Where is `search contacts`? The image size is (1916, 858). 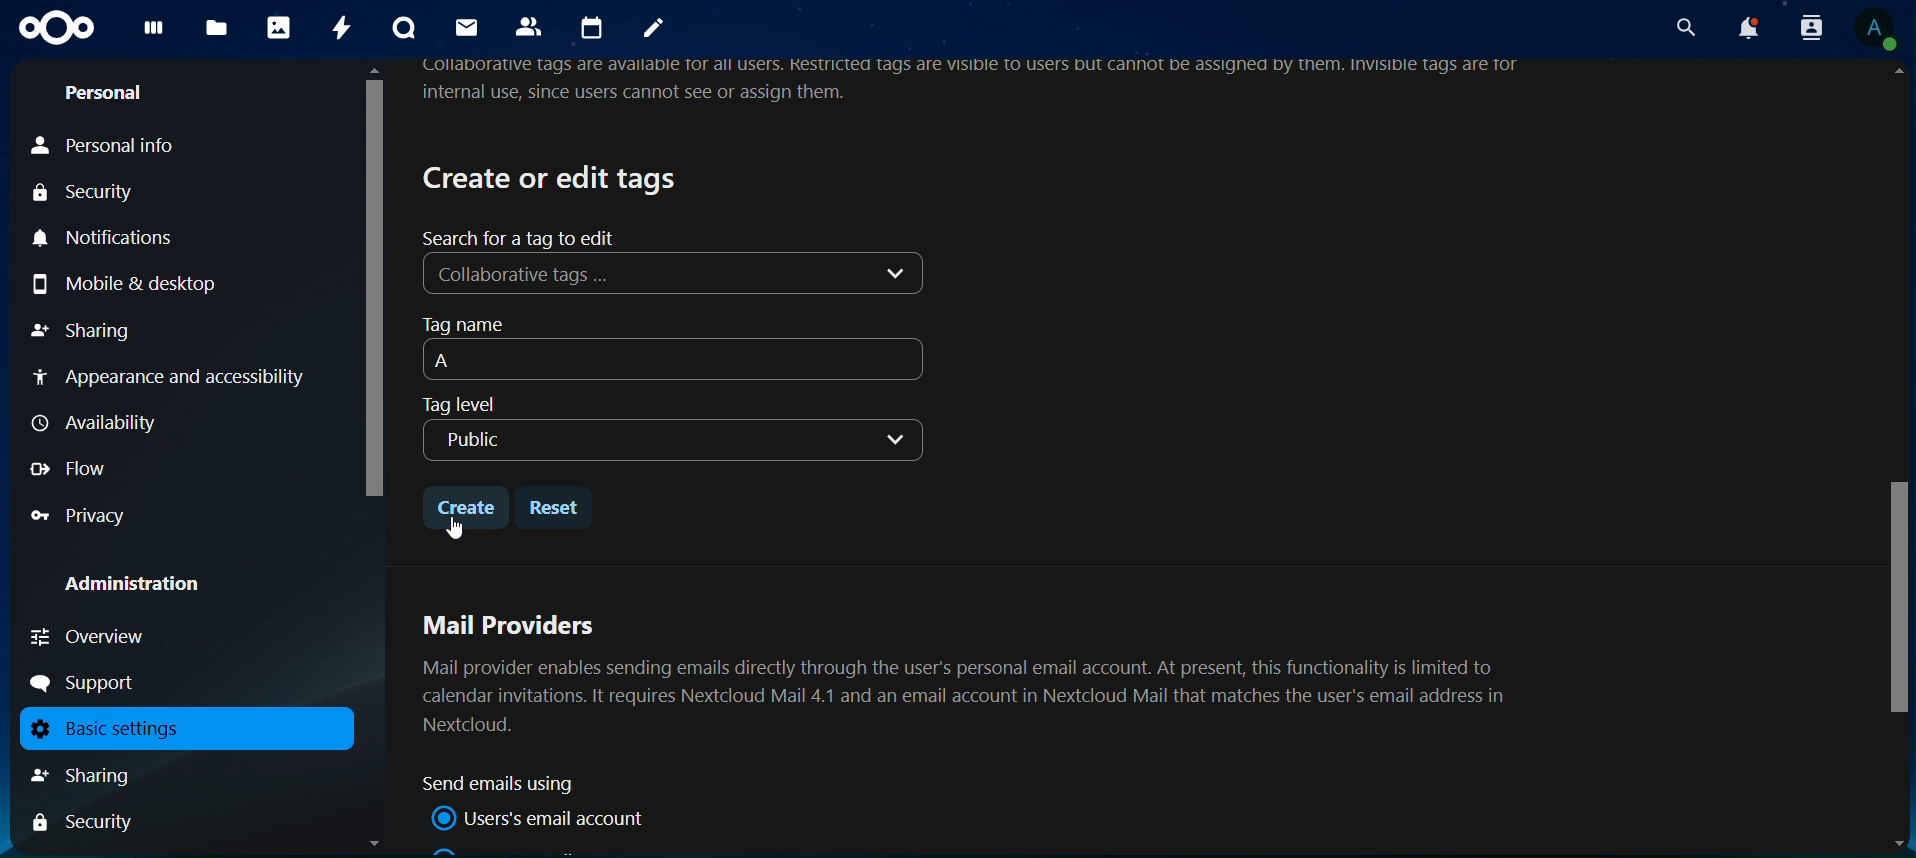 search contacts is located at coordinates (1803, 27).